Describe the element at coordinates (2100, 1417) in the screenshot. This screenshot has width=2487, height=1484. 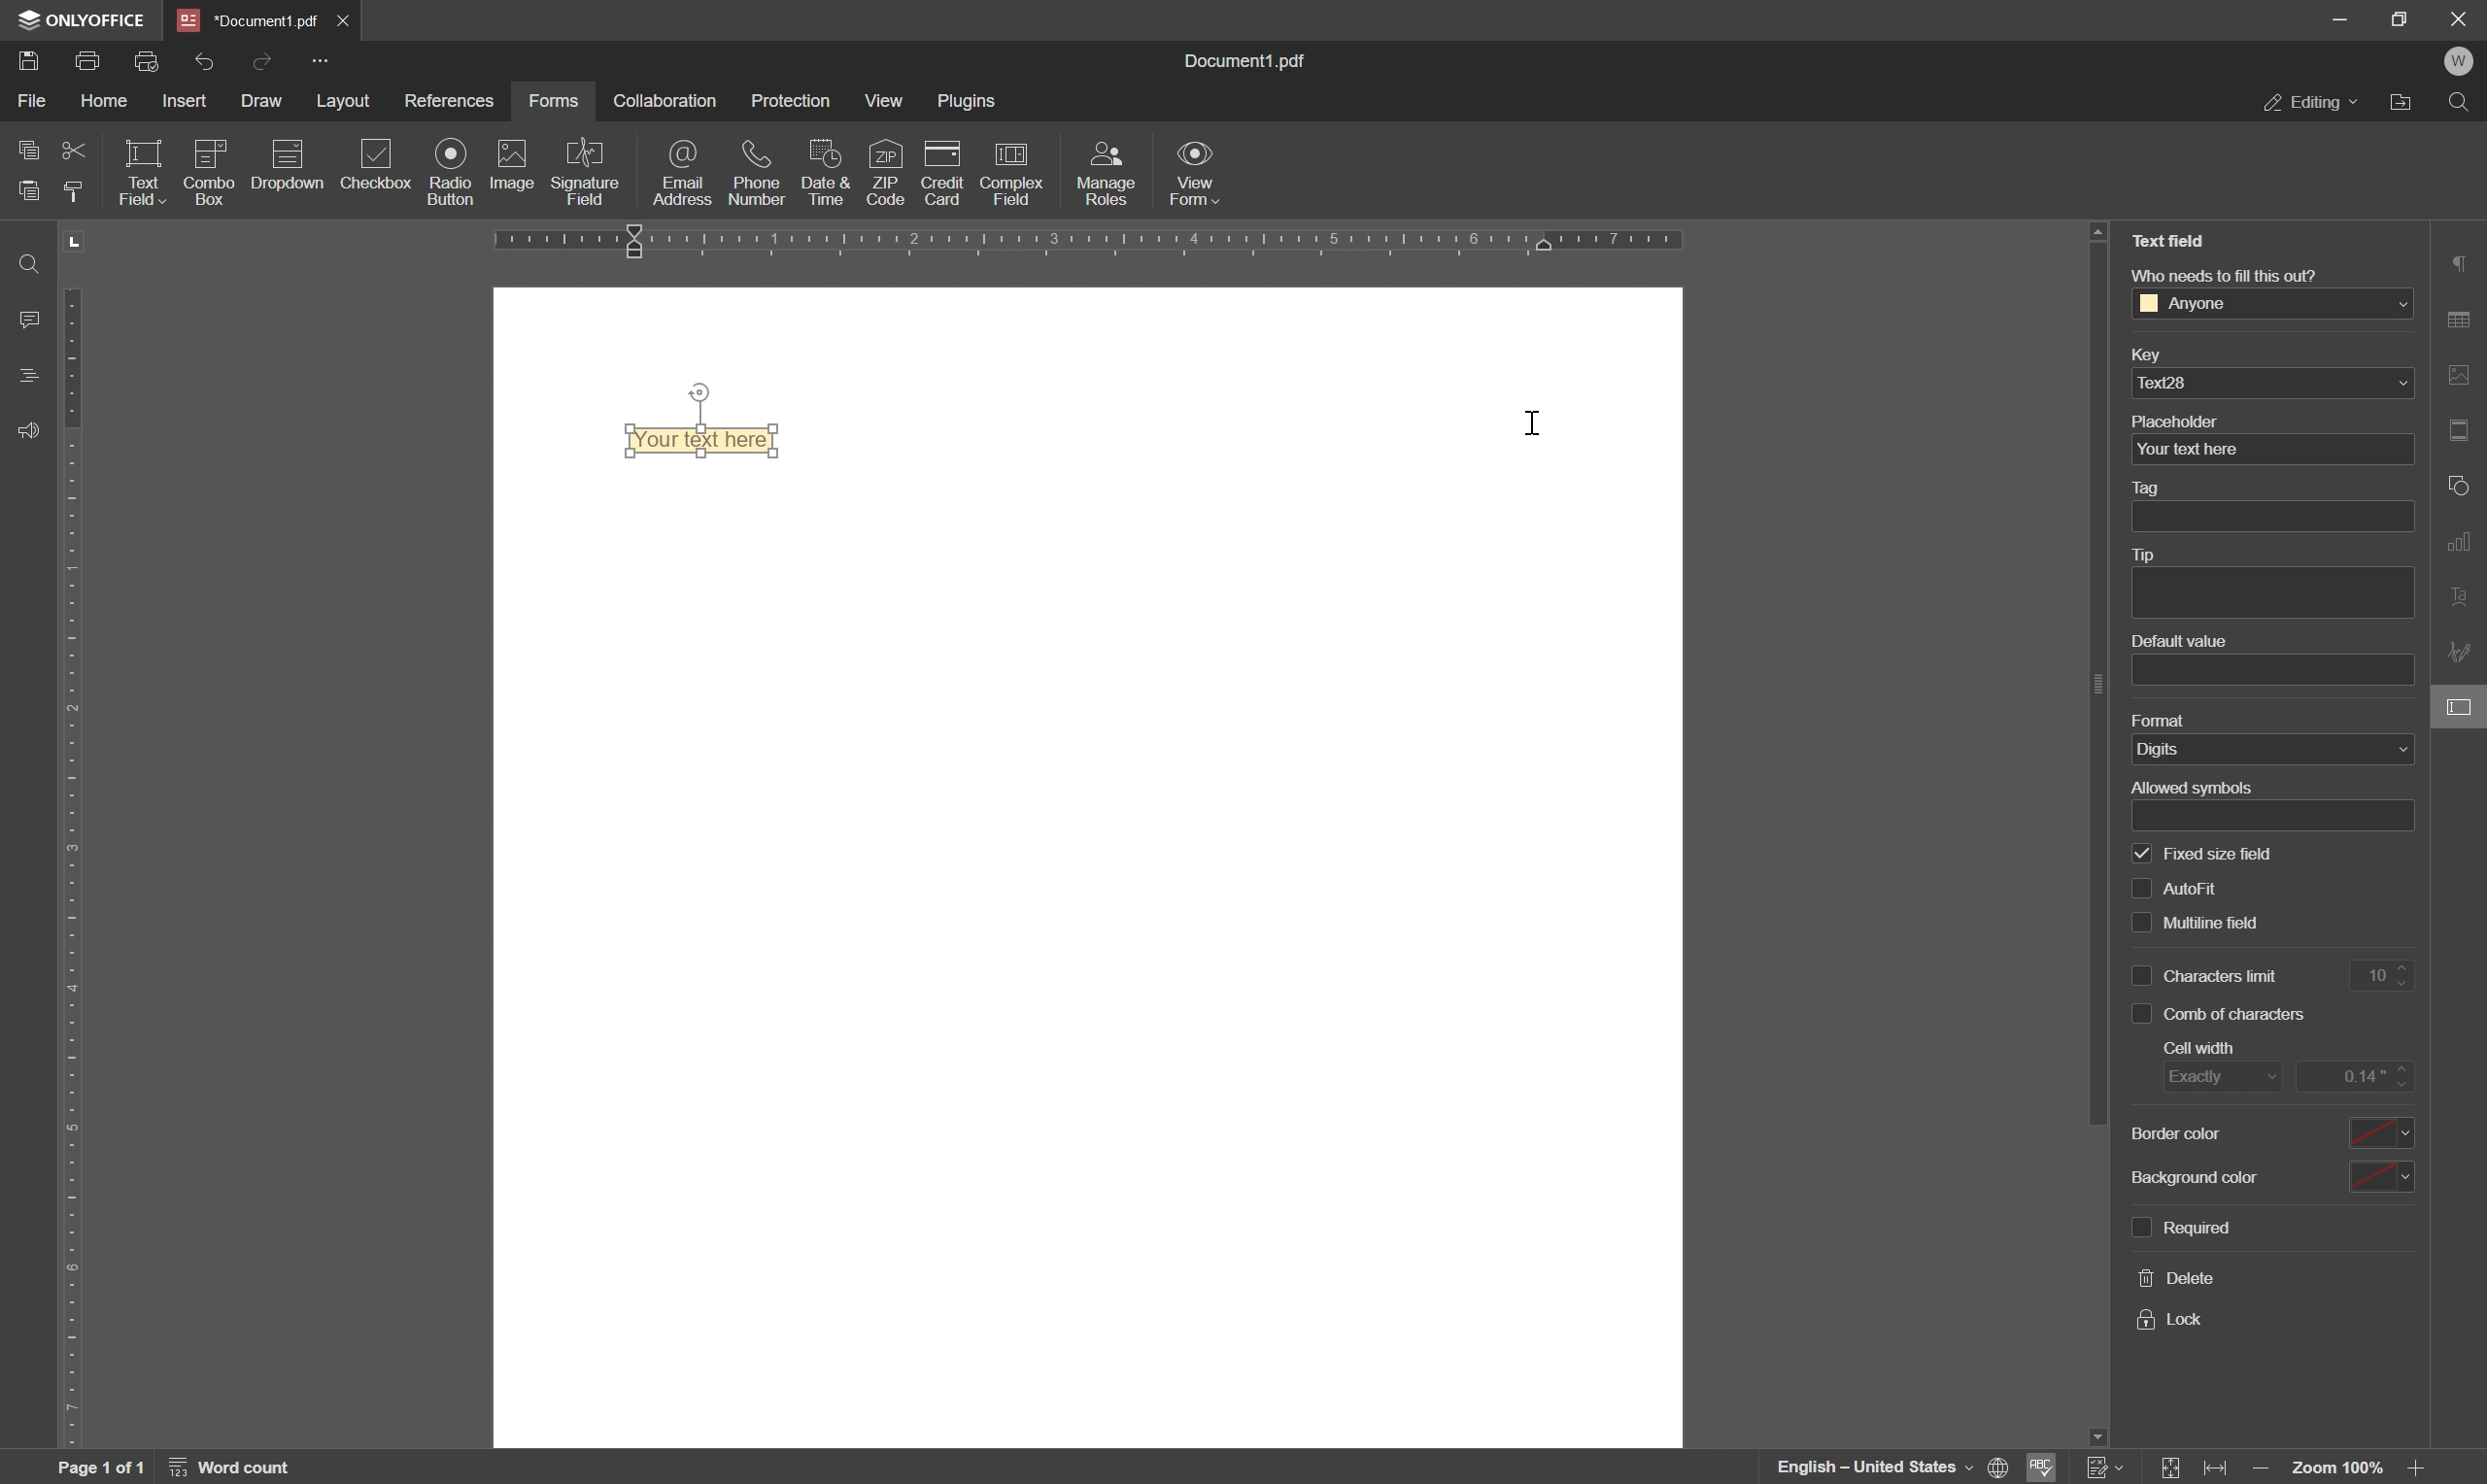
I see `scroll down` at that location.